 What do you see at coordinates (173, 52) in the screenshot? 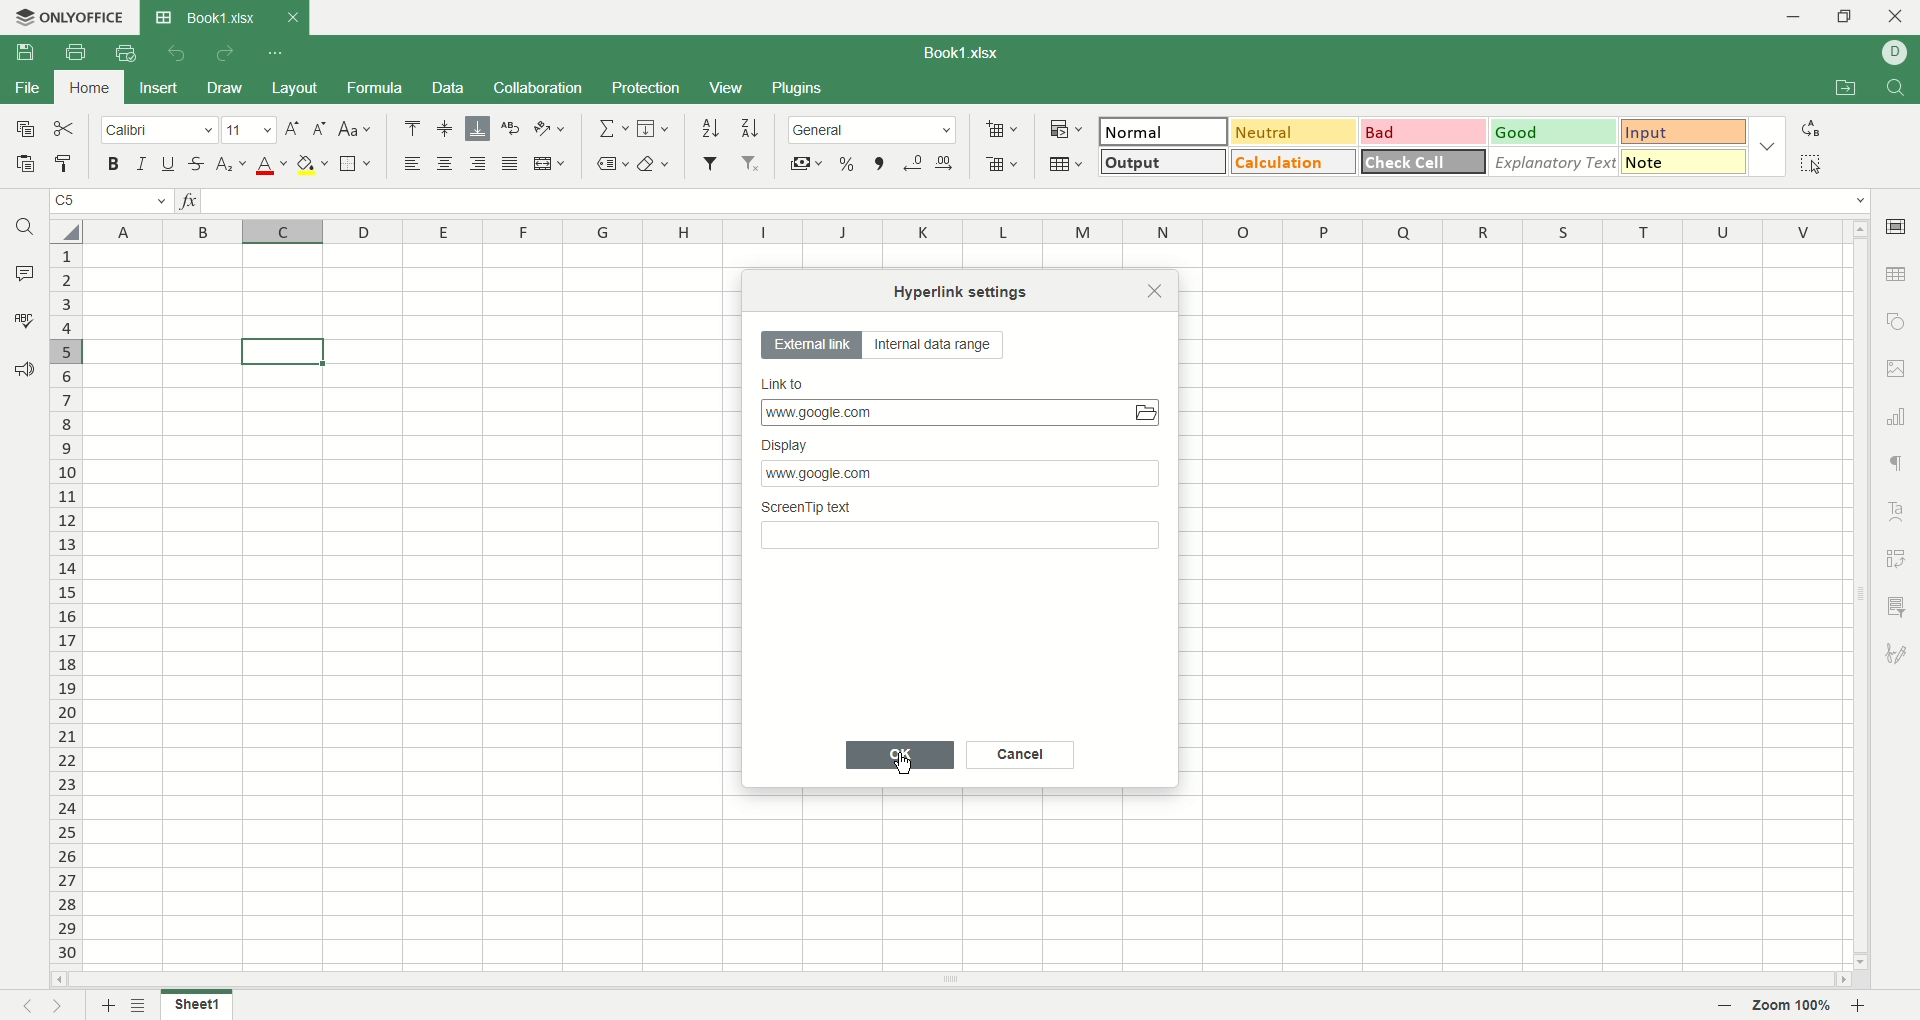
I see `undo` at bounding box center [173, 52].